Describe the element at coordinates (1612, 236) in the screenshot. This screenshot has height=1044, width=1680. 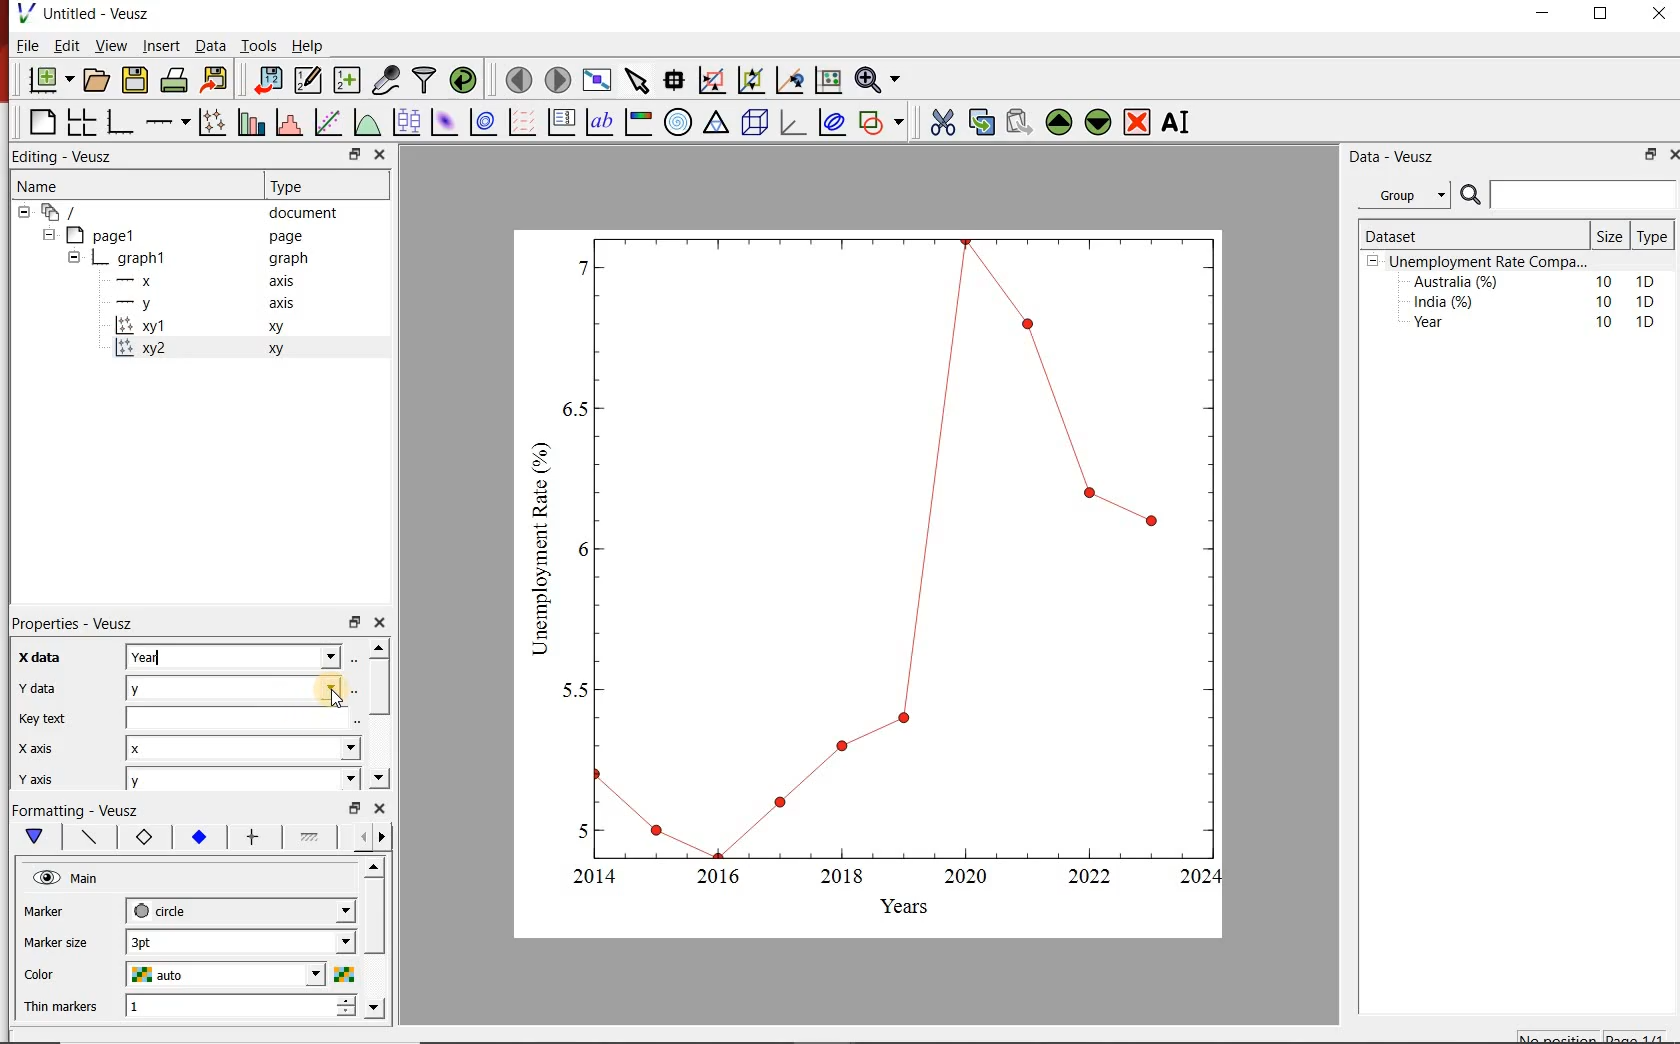
I see `Size` at that location.